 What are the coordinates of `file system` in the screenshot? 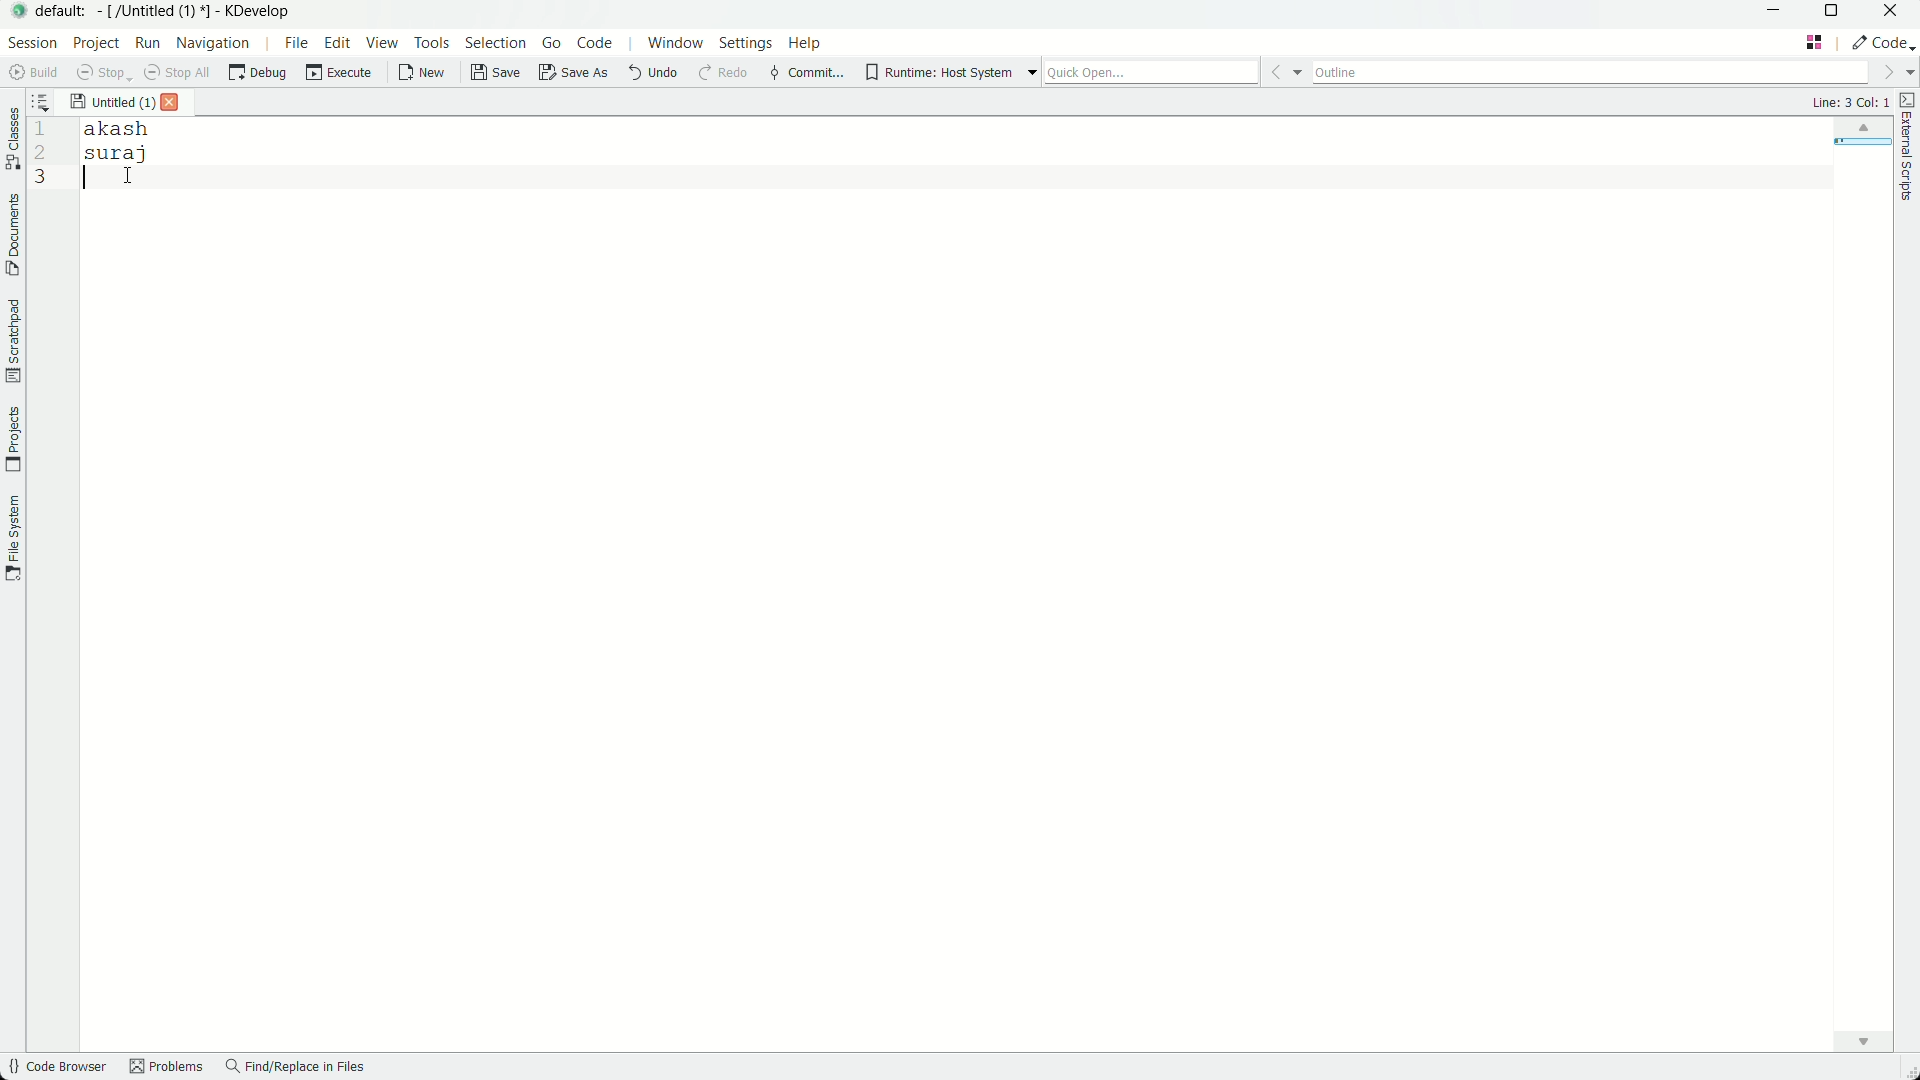 It's located at (13, 540).